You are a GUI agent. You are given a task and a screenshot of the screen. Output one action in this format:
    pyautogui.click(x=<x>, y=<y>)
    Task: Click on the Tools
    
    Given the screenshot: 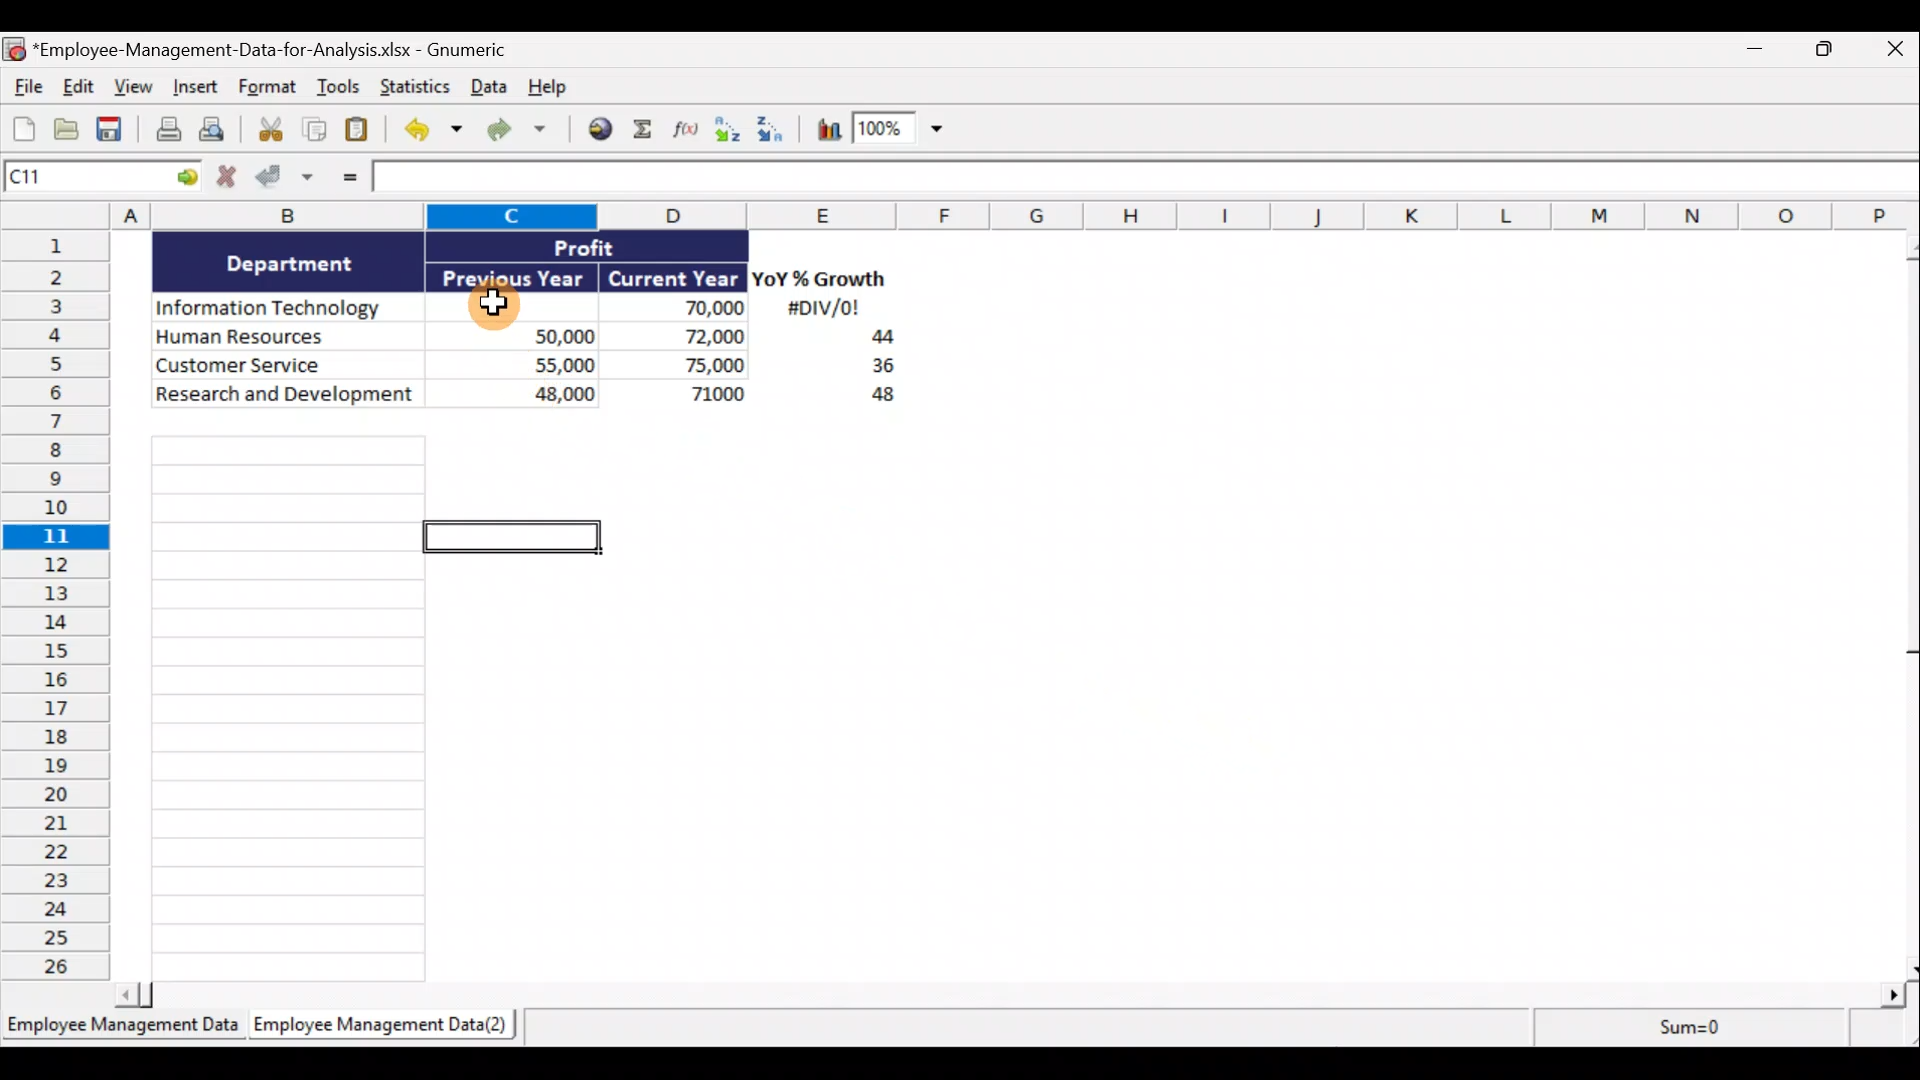 What is the action you would take?
    pyautogui.click(x=339, y=89)
    